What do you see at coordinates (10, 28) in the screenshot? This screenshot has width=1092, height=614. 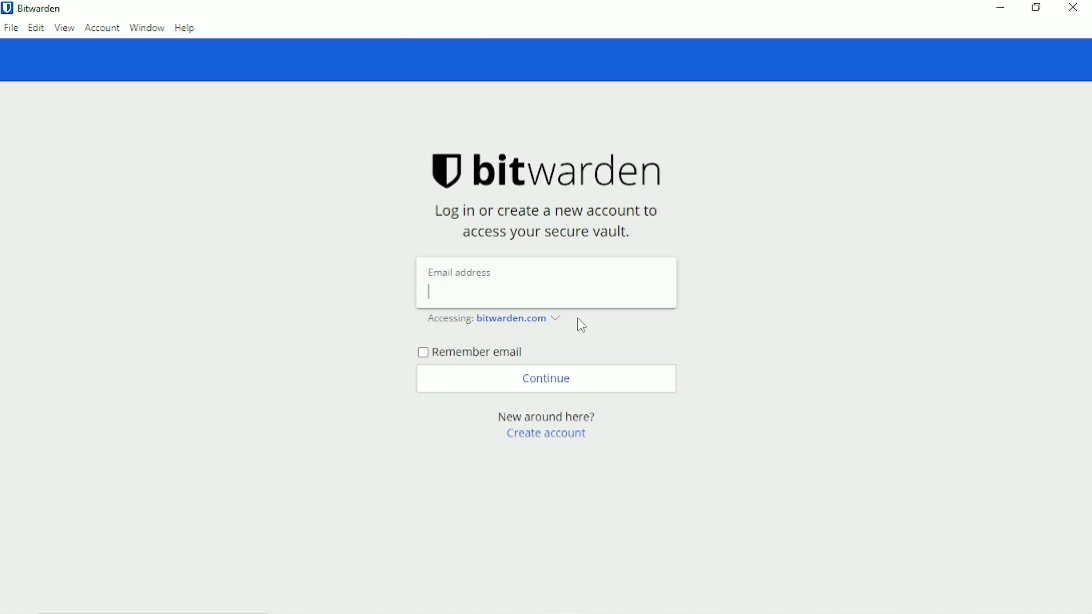 I see `File` at bounding box center [10, 28].